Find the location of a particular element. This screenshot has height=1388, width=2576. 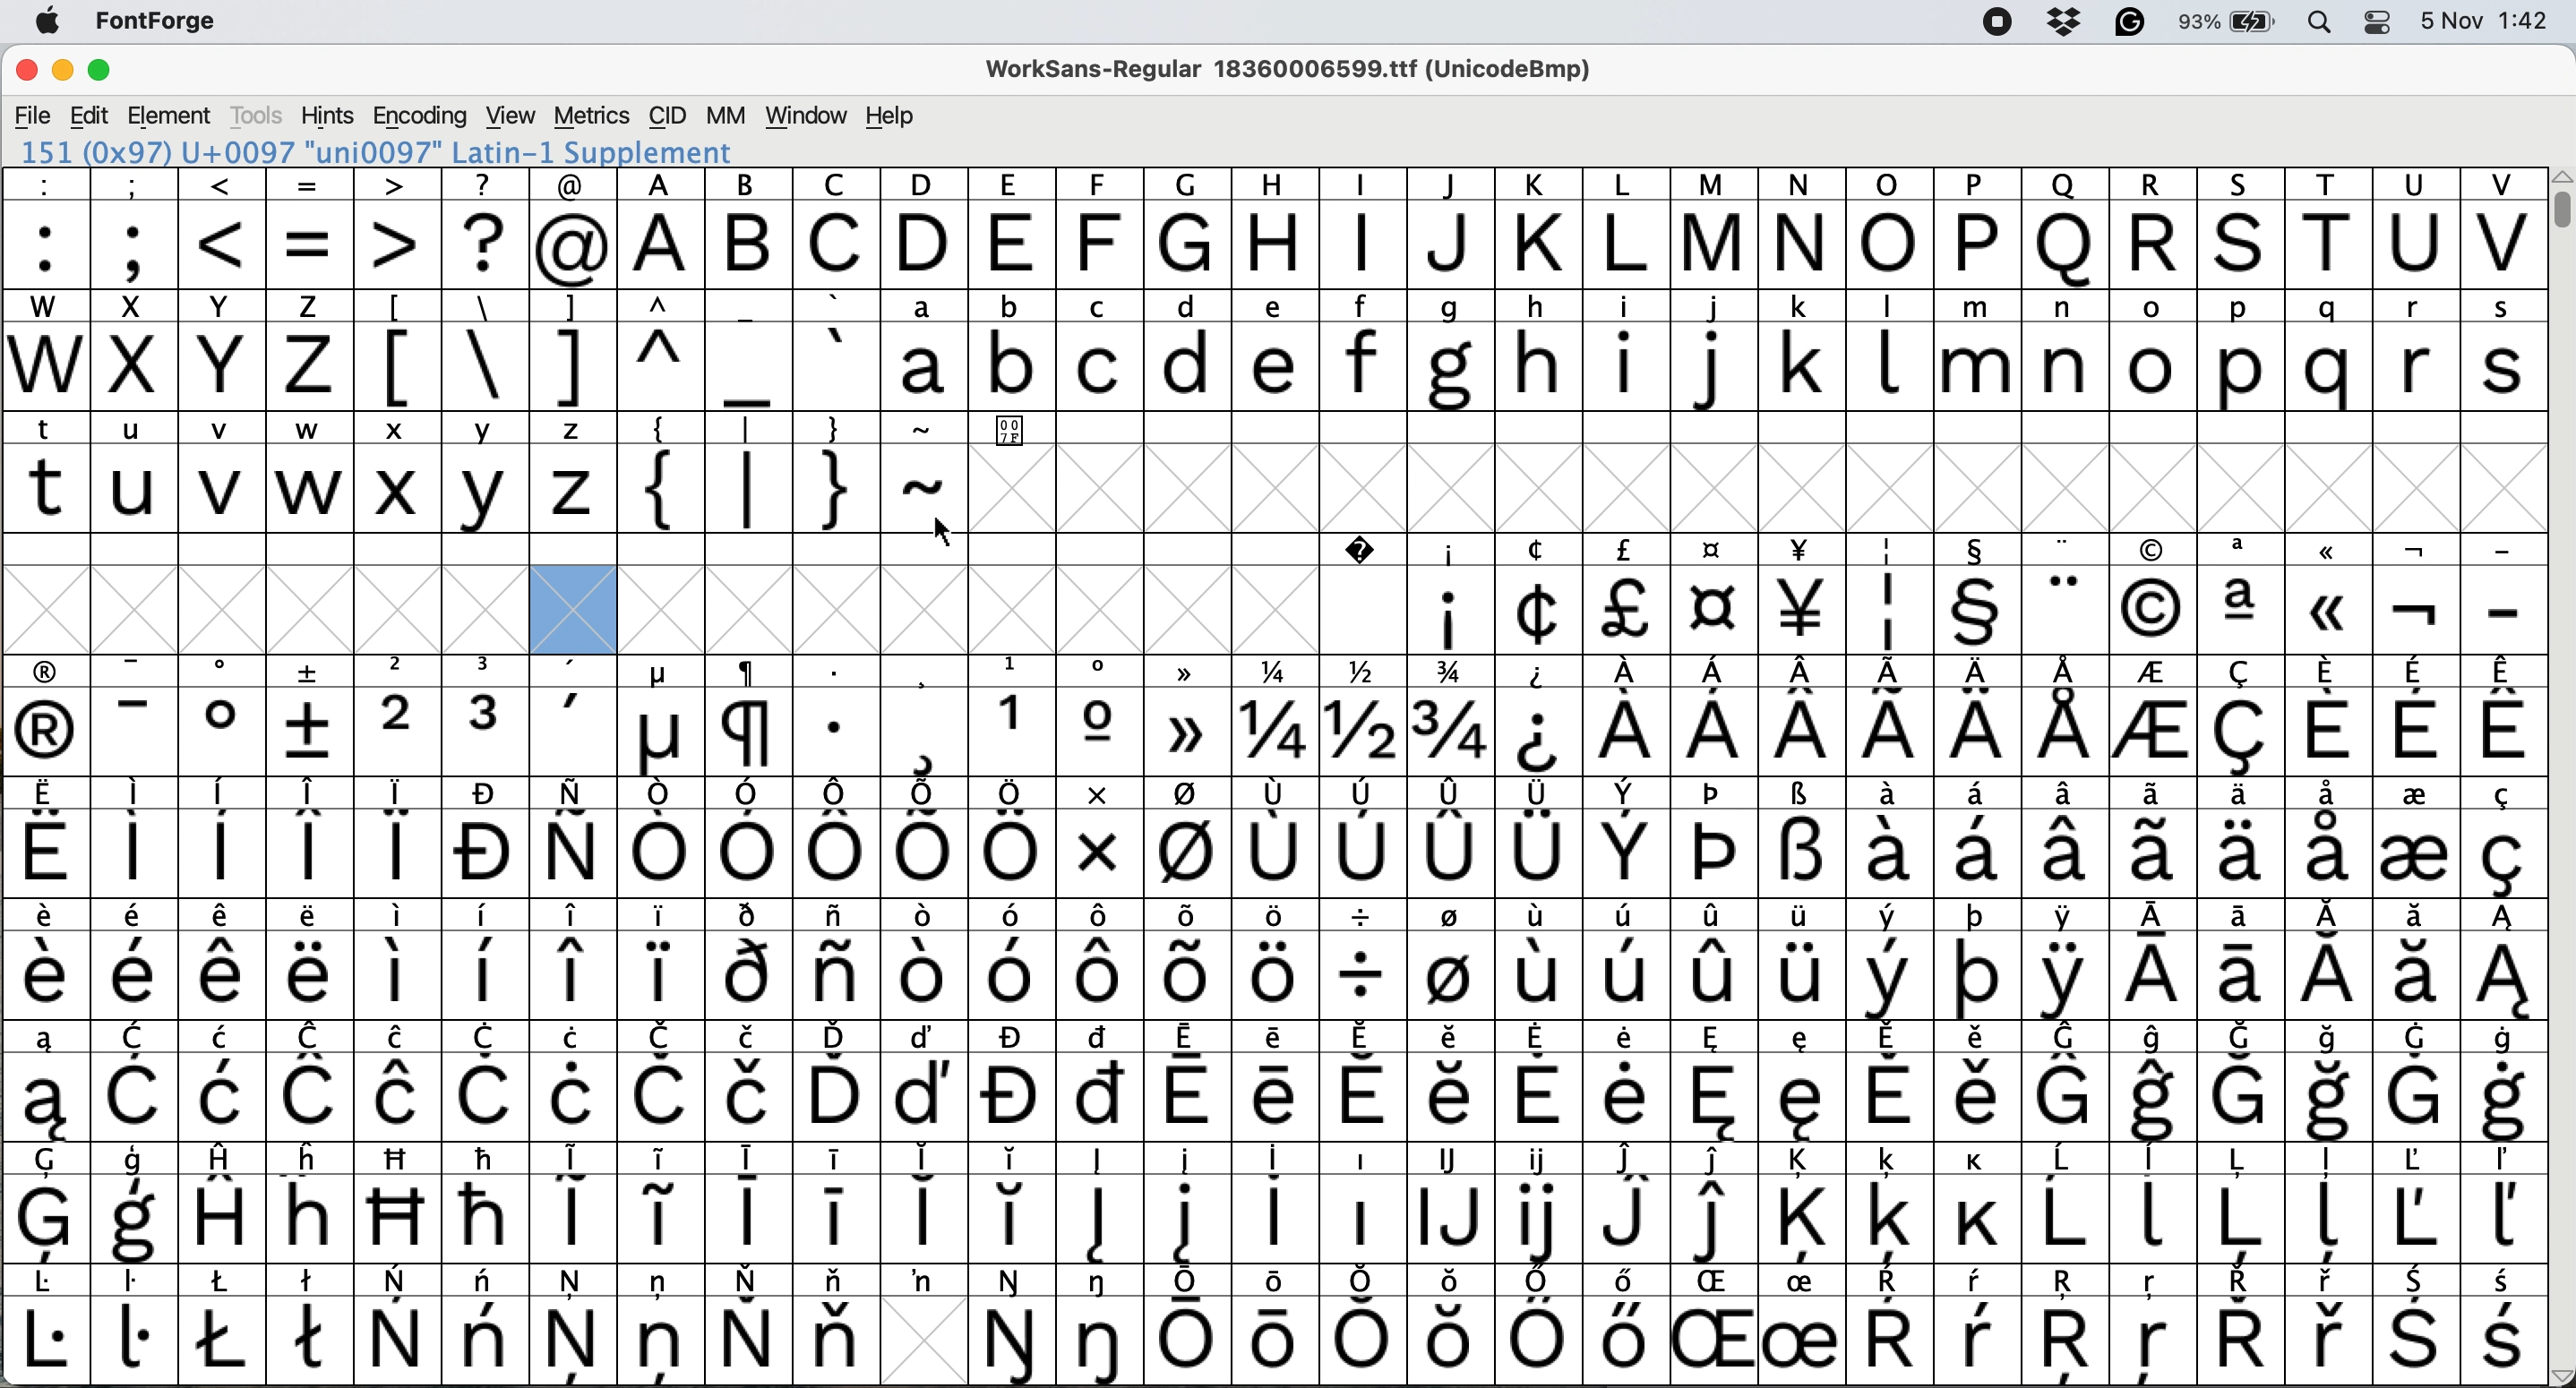

symbol is located at coordinates (1097, 838).